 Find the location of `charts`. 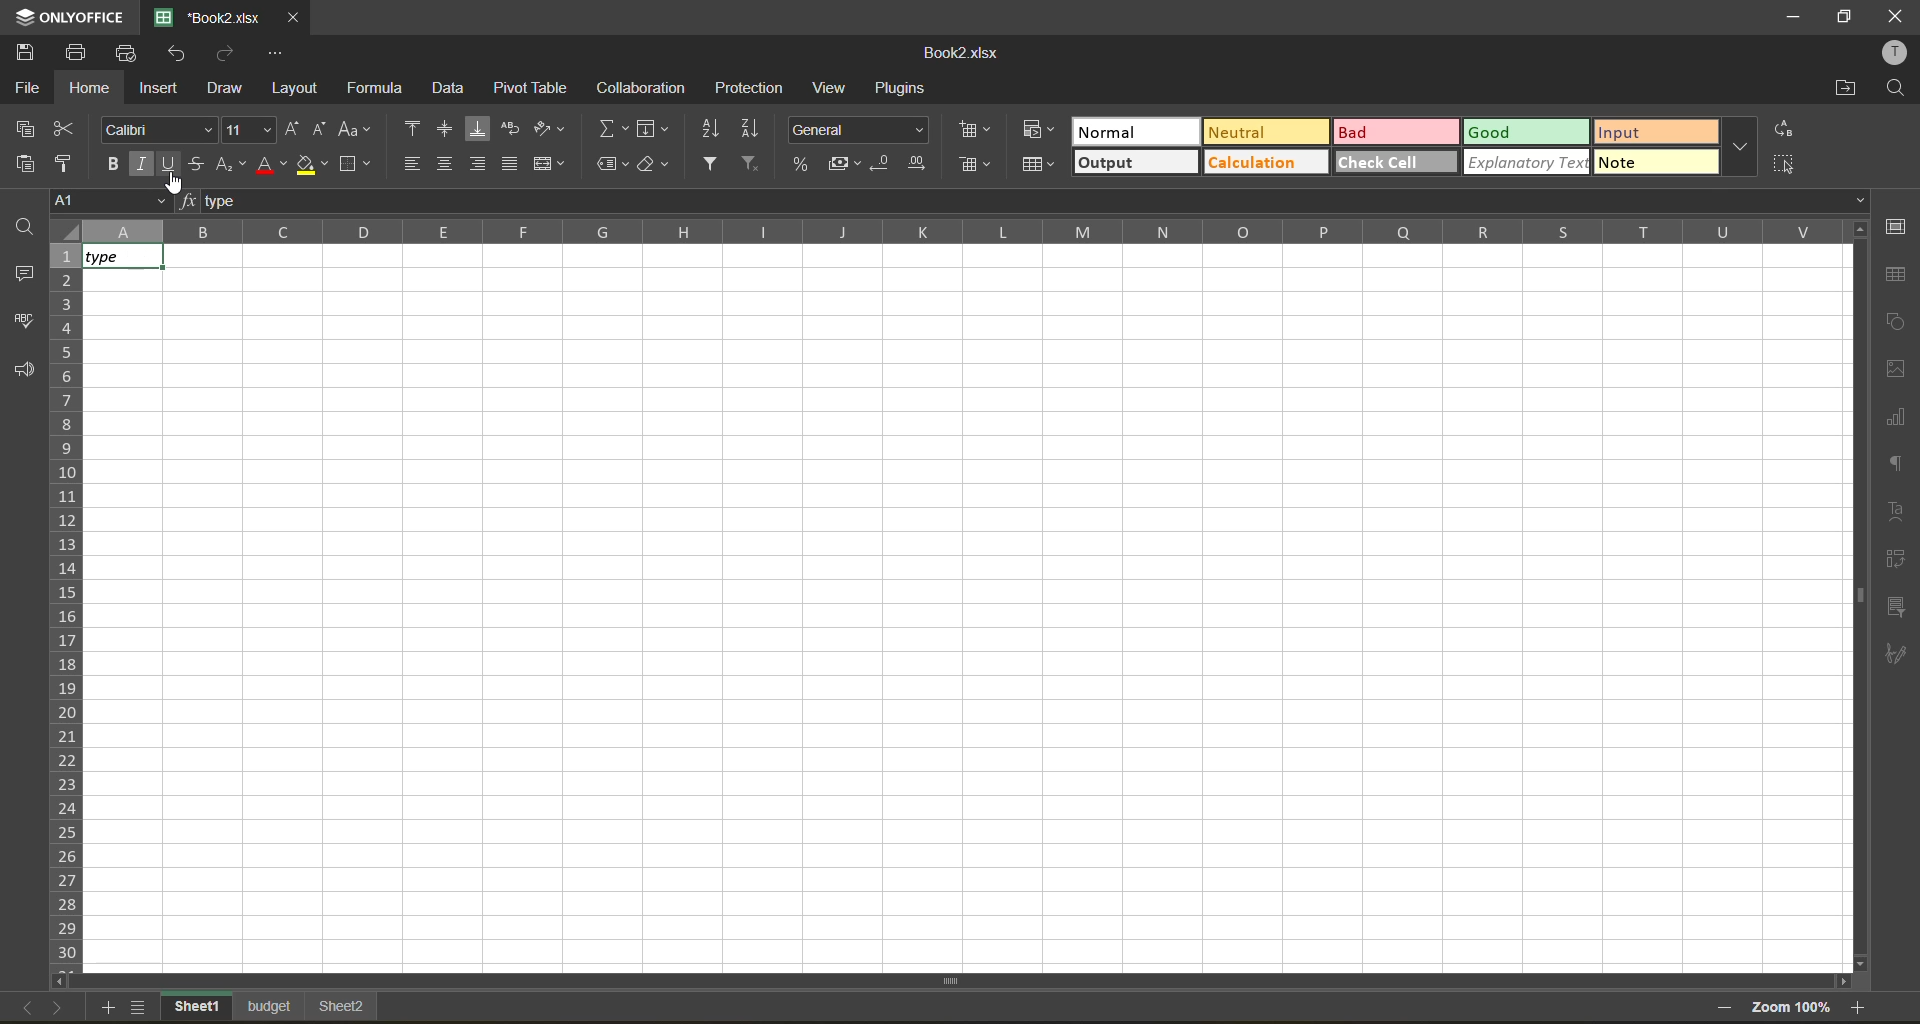

charts is located at coordinates (1895, 416).